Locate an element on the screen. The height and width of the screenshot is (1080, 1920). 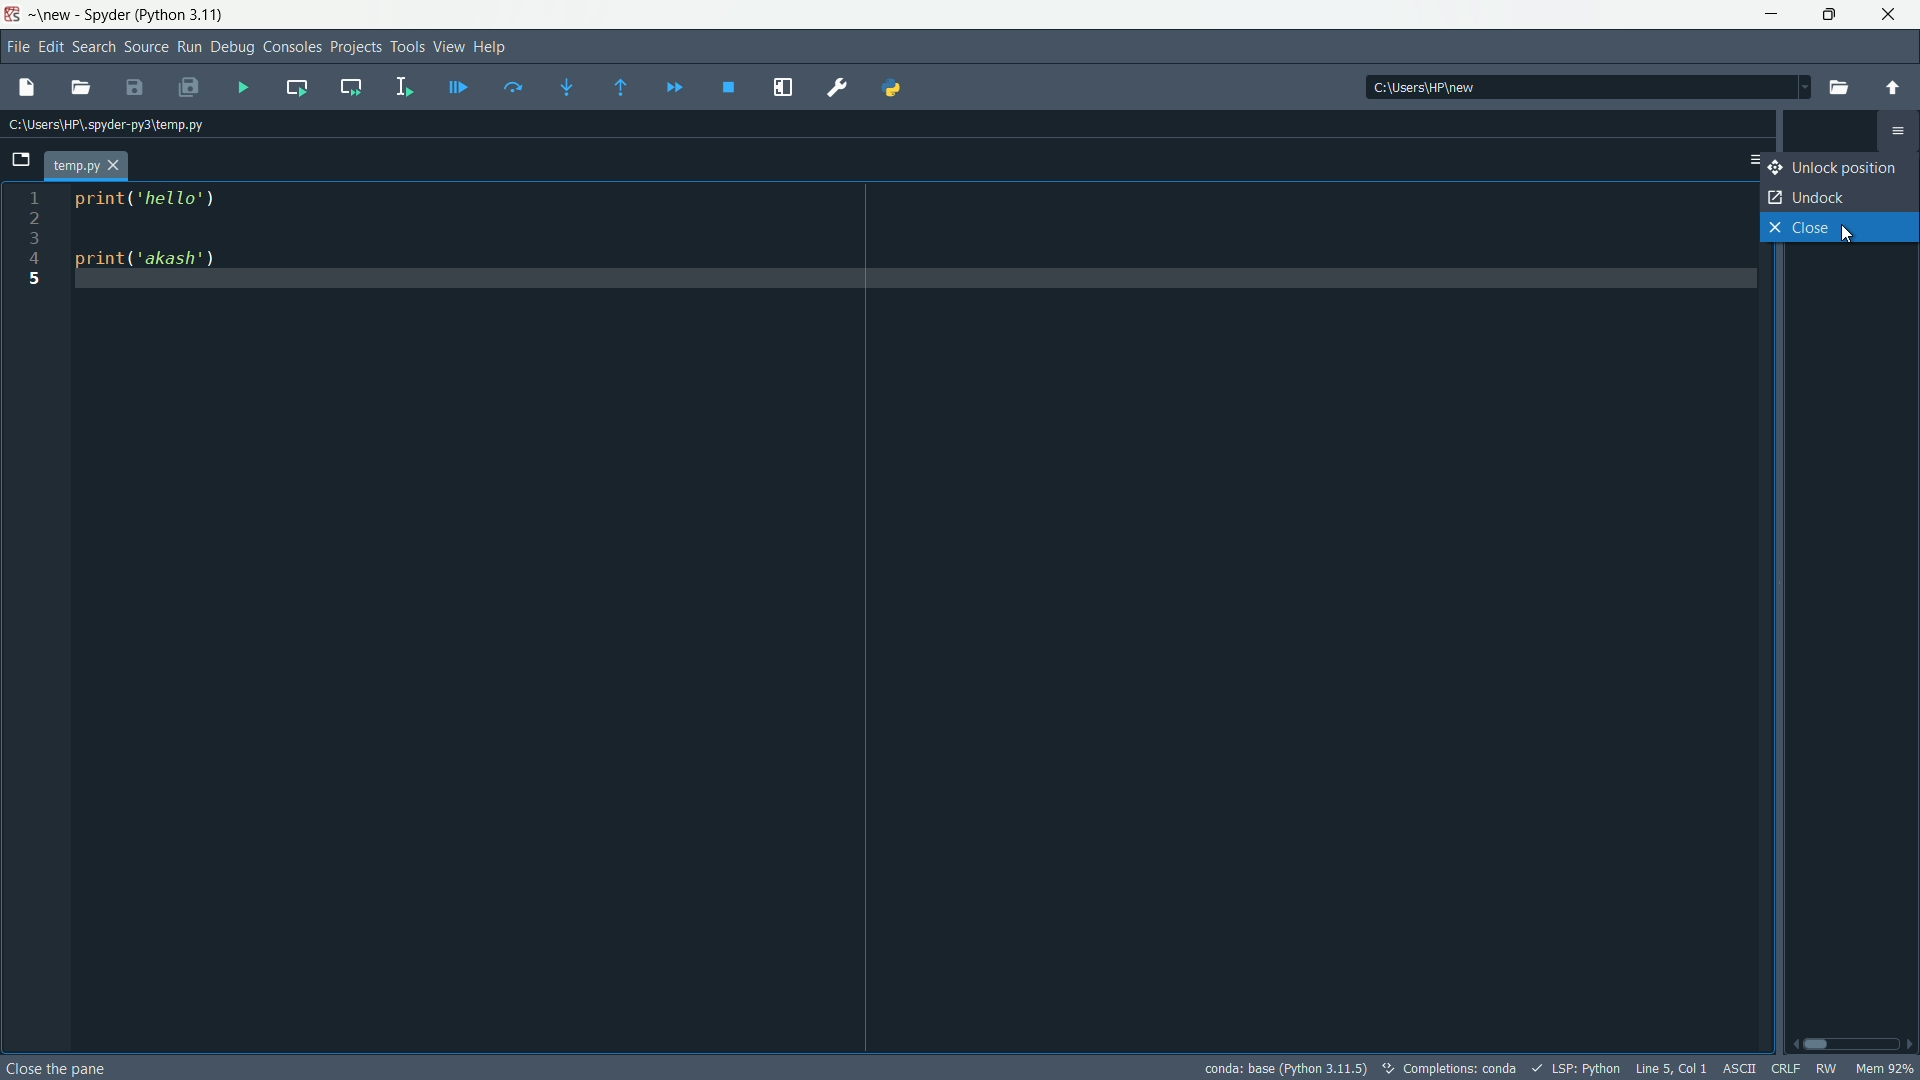
run untill next function is located at coordinates (617, 87).